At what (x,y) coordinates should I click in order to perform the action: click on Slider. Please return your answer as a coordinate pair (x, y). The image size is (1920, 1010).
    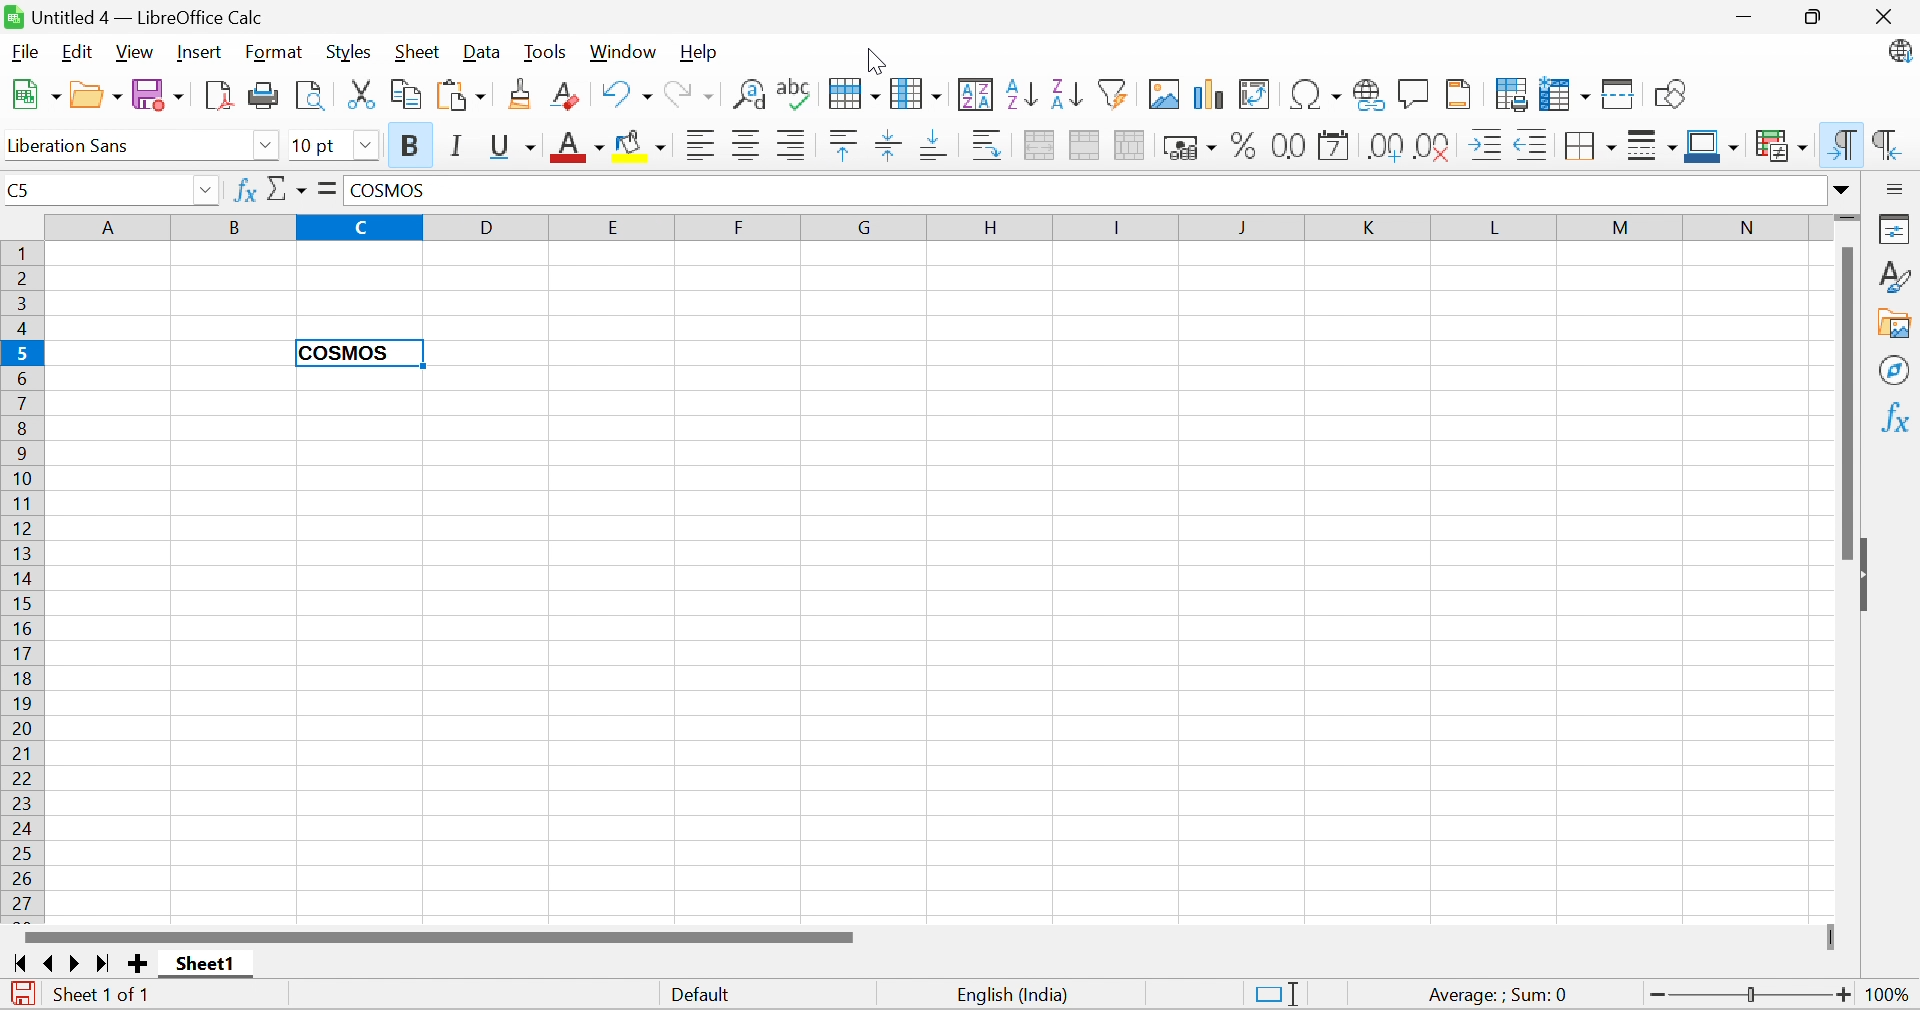
    Looking at the image, I should click on (1834, 936).